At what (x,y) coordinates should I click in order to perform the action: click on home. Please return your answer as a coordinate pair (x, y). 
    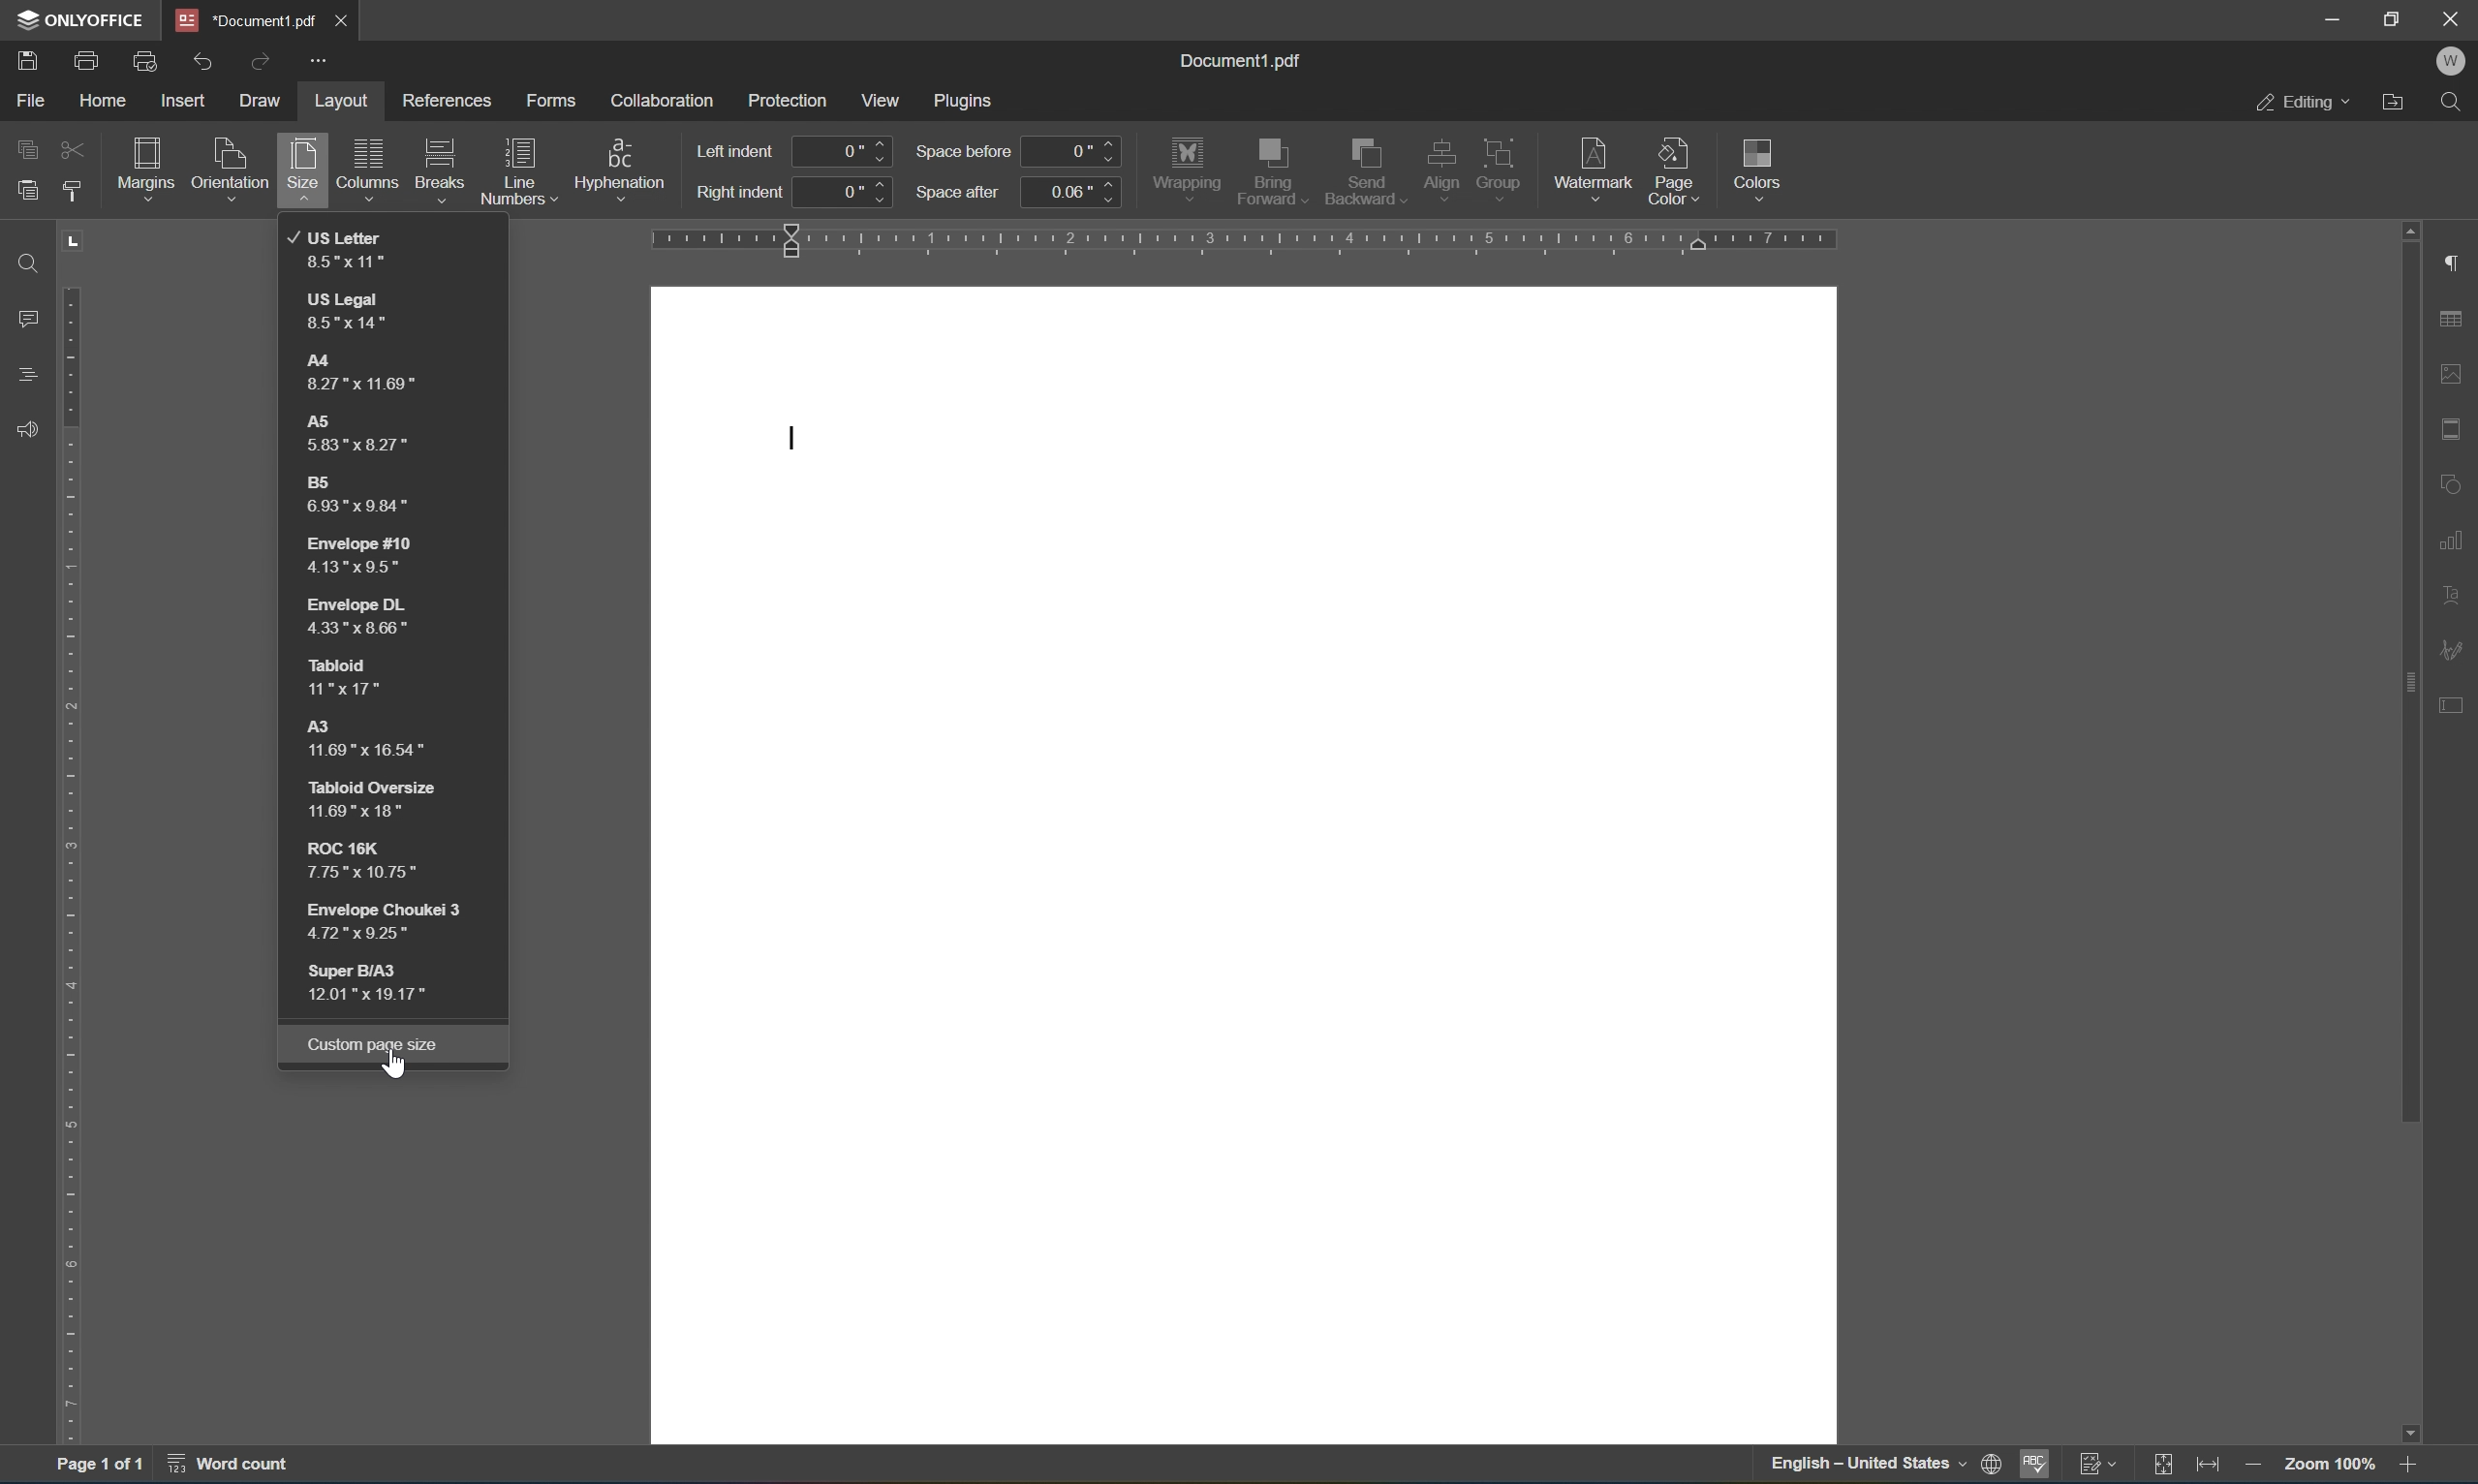
    Looking at the image, I should click on (99, 99).